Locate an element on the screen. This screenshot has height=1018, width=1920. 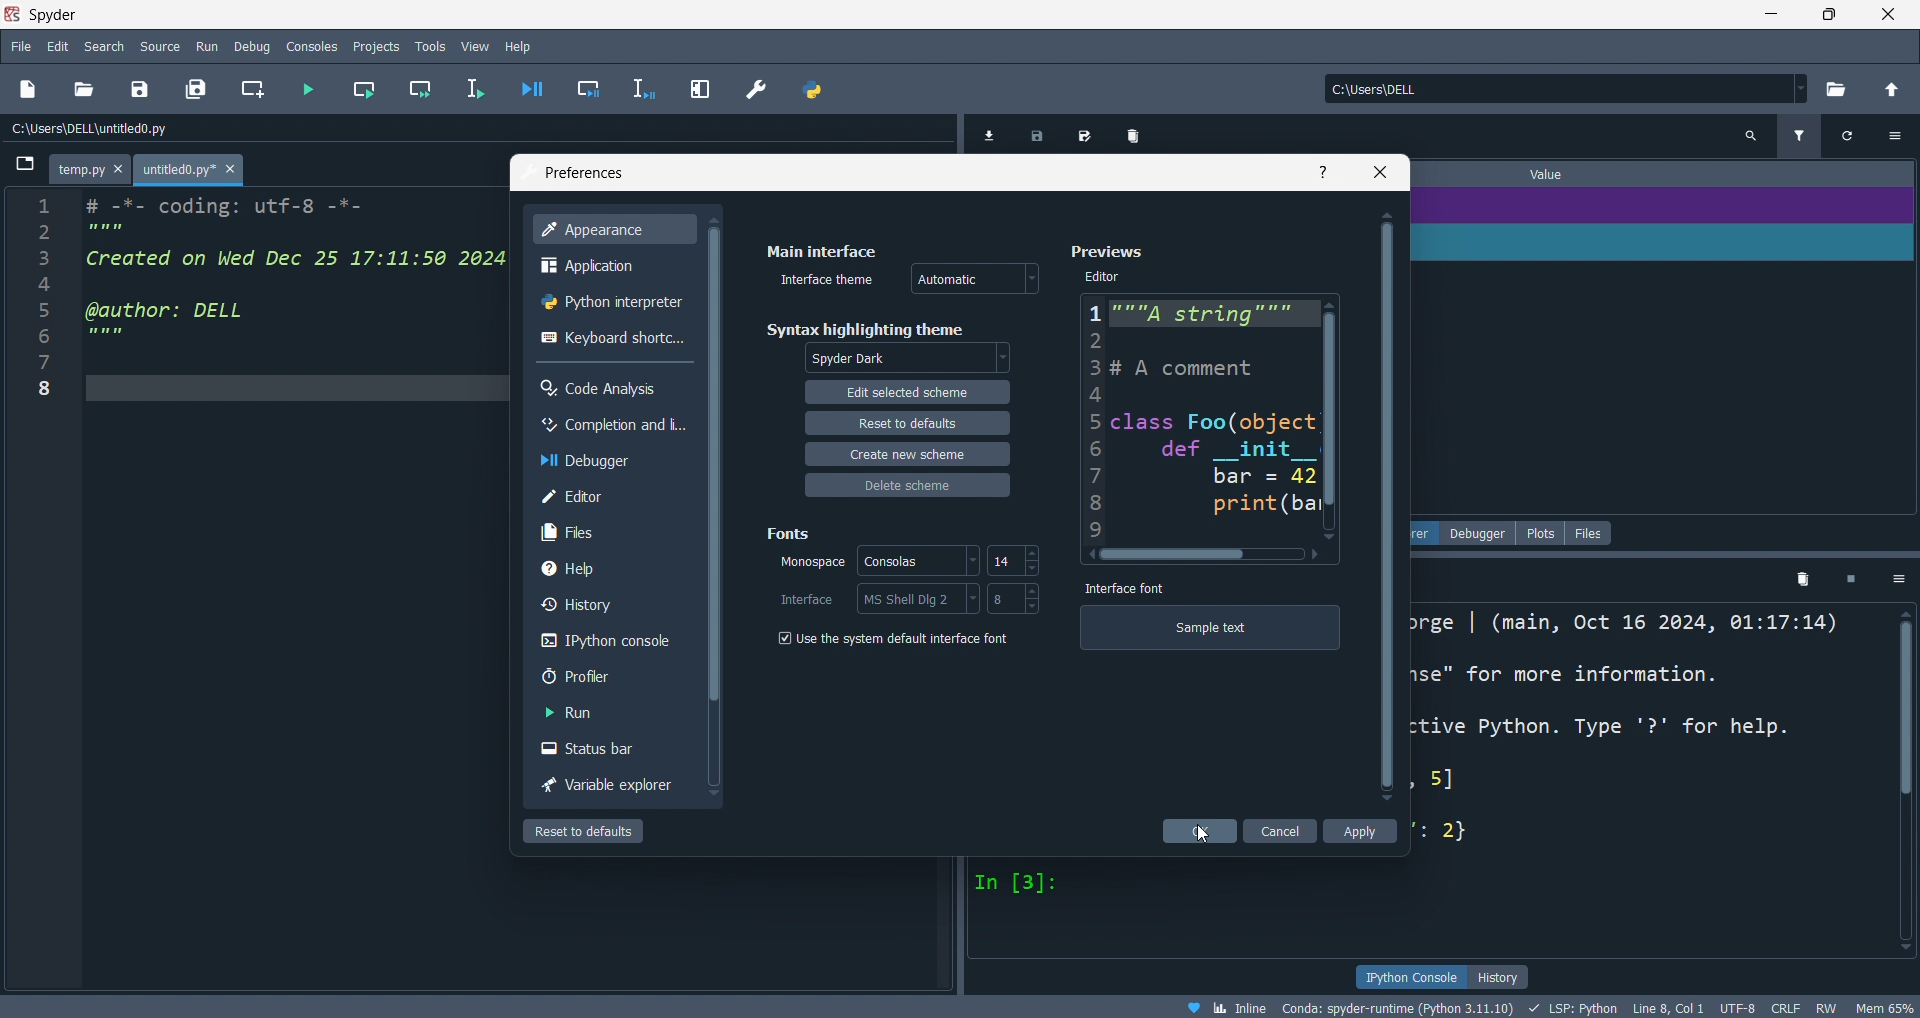
minimize is located at coordinates (1773, 18).